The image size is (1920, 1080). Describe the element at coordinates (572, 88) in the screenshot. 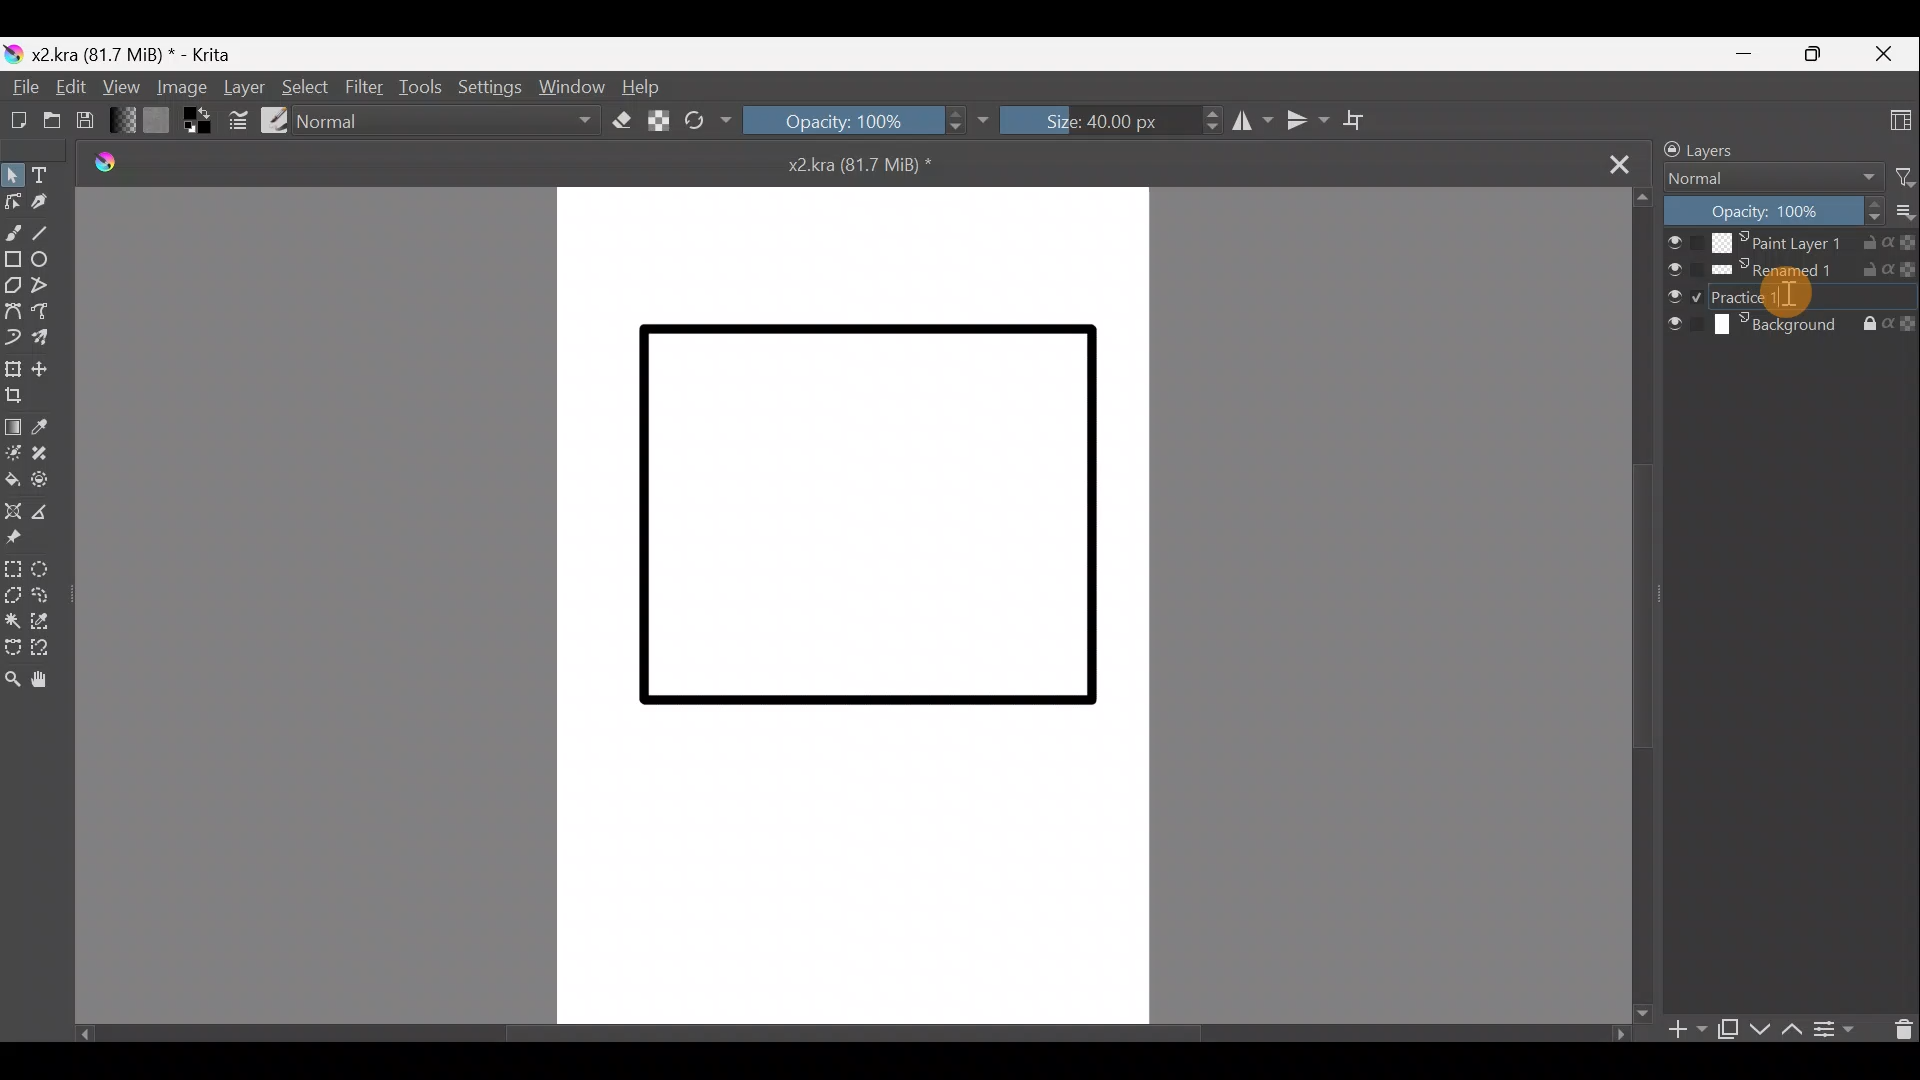

I see `Window` at that location.